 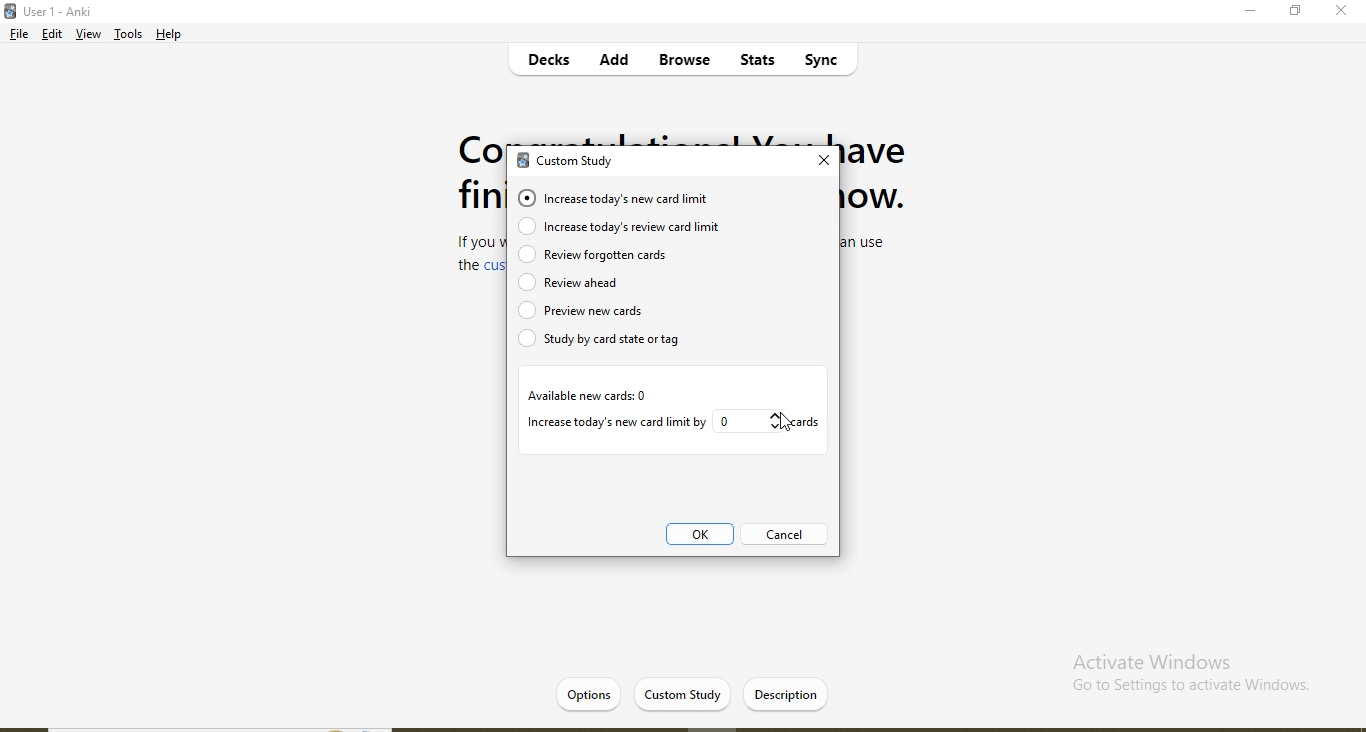 I want to click on review ahead, so click(x=643, y=281).